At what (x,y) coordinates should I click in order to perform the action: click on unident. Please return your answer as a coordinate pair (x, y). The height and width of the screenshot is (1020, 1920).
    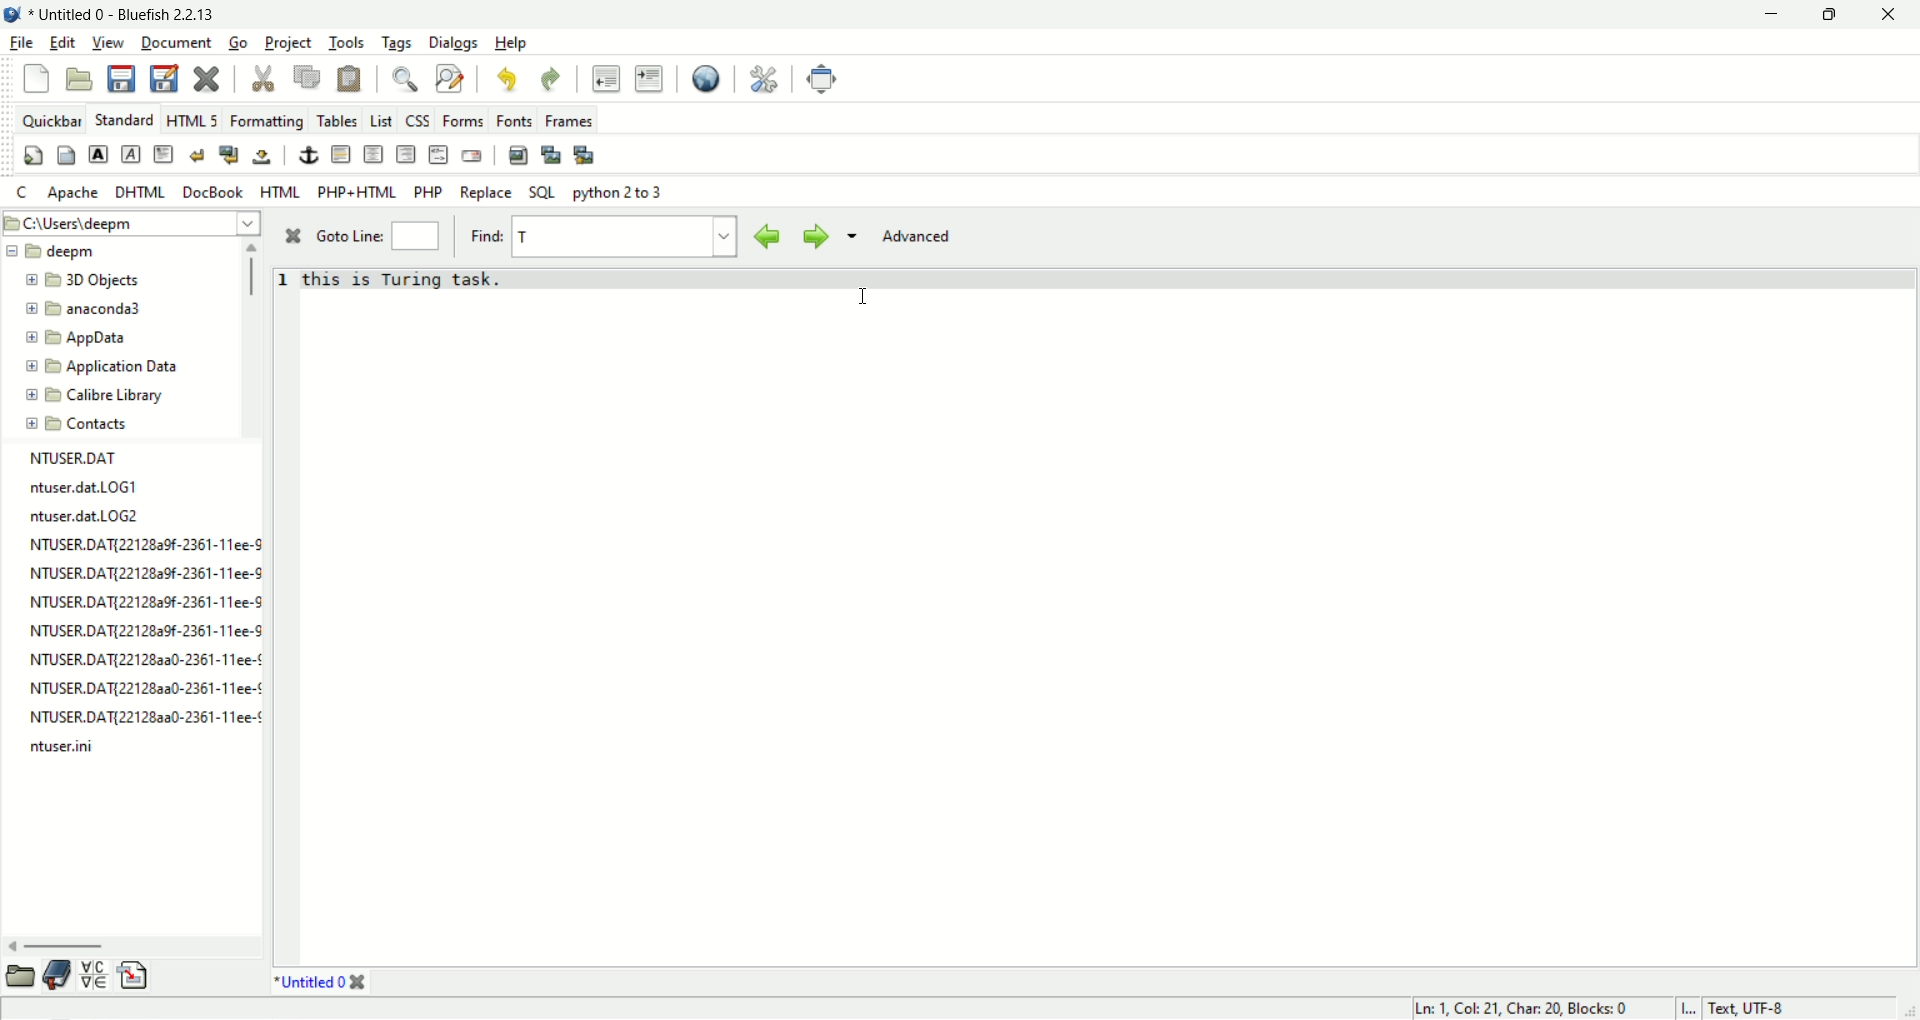
    Looking at the image, I should click on (605, 78).